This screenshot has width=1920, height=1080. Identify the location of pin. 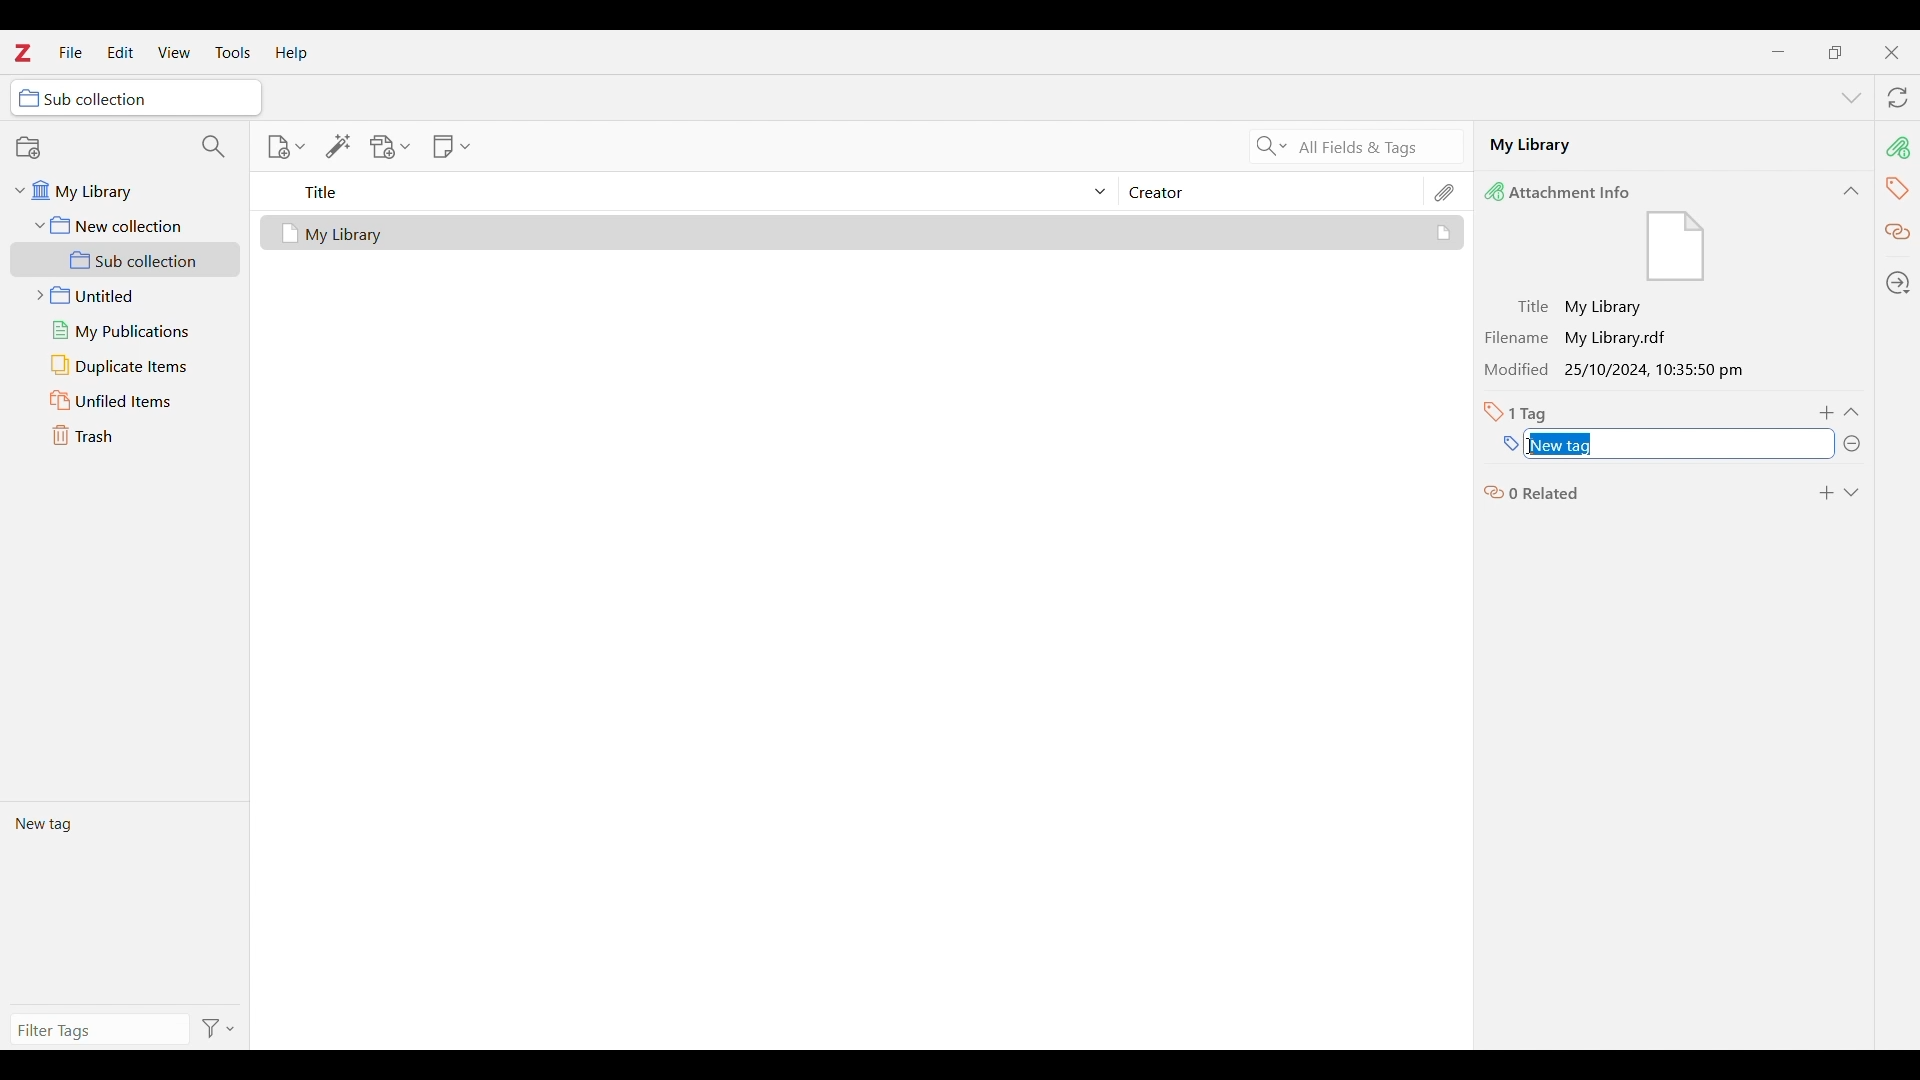
(1897, 147).